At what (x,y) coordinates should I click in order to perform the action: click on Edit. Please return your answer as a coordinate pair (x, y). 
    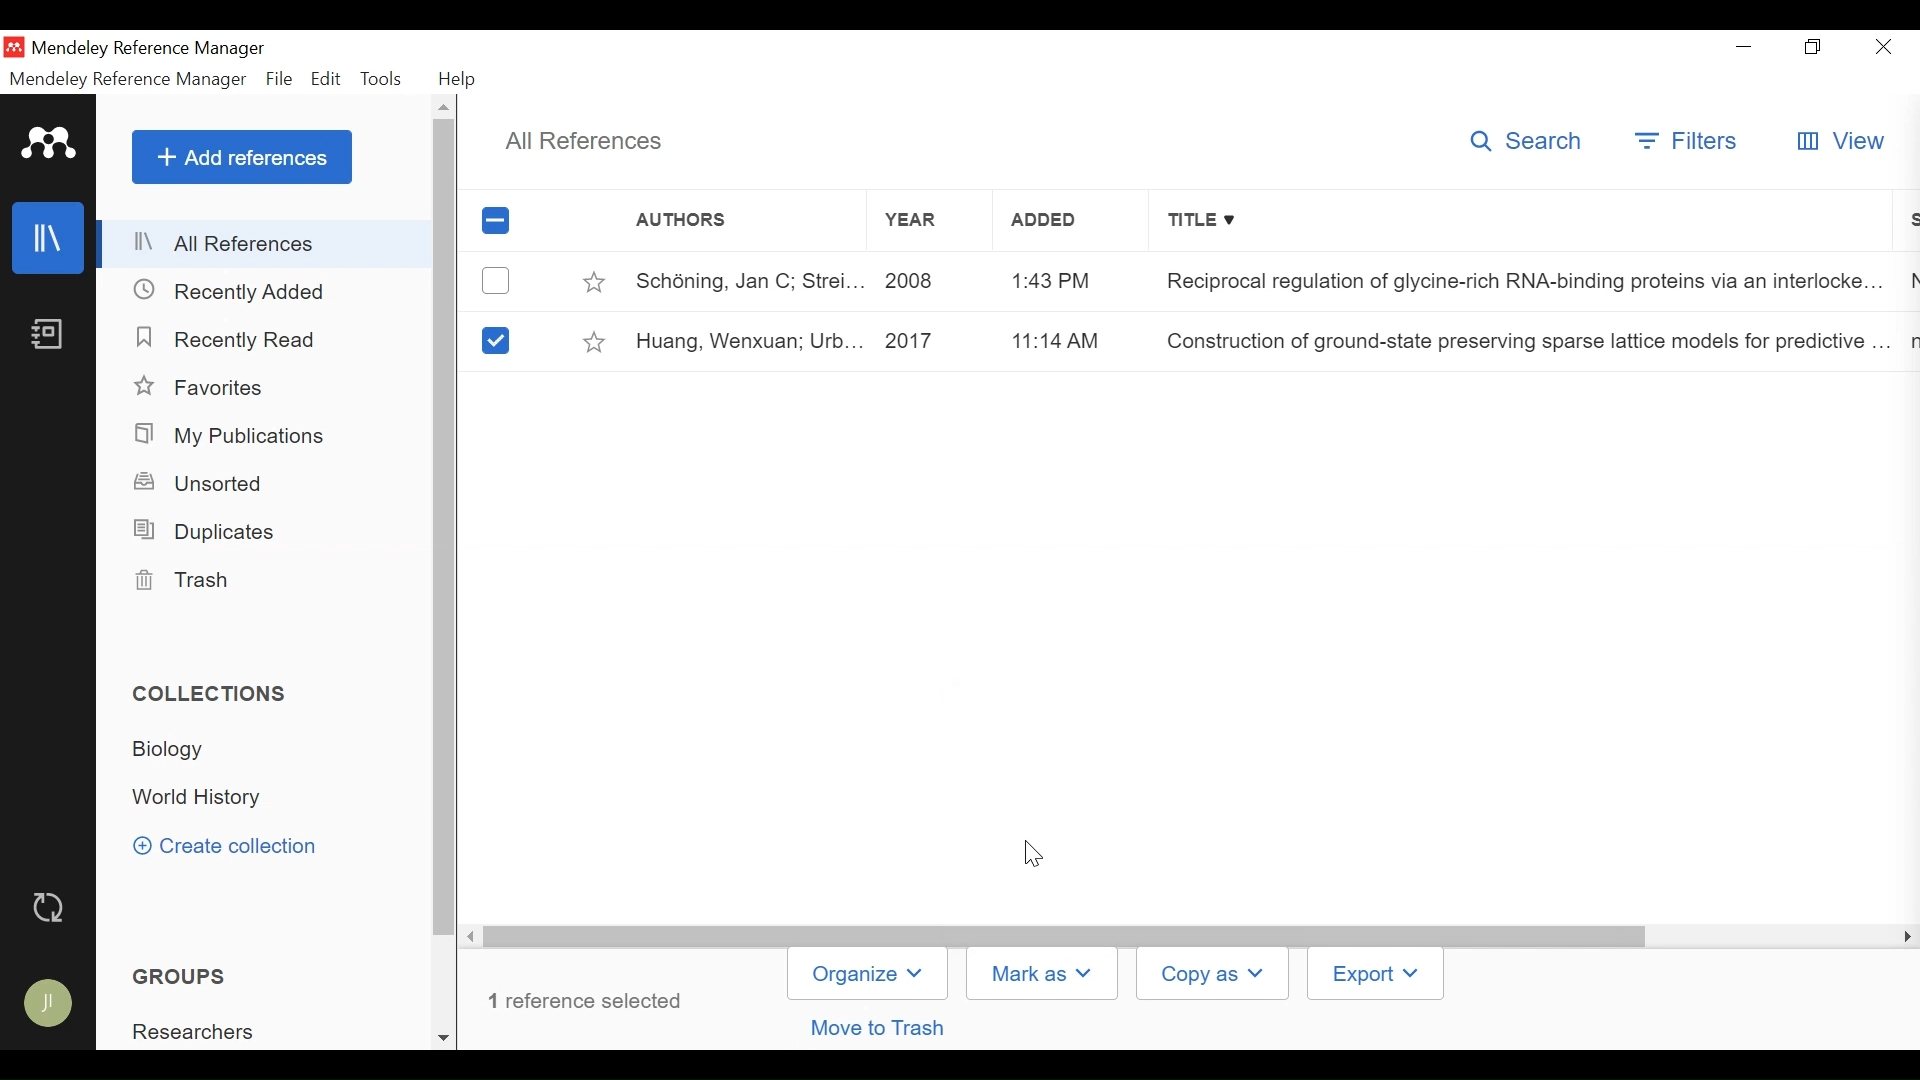
    Looking at the image, I should click on (325, 79).